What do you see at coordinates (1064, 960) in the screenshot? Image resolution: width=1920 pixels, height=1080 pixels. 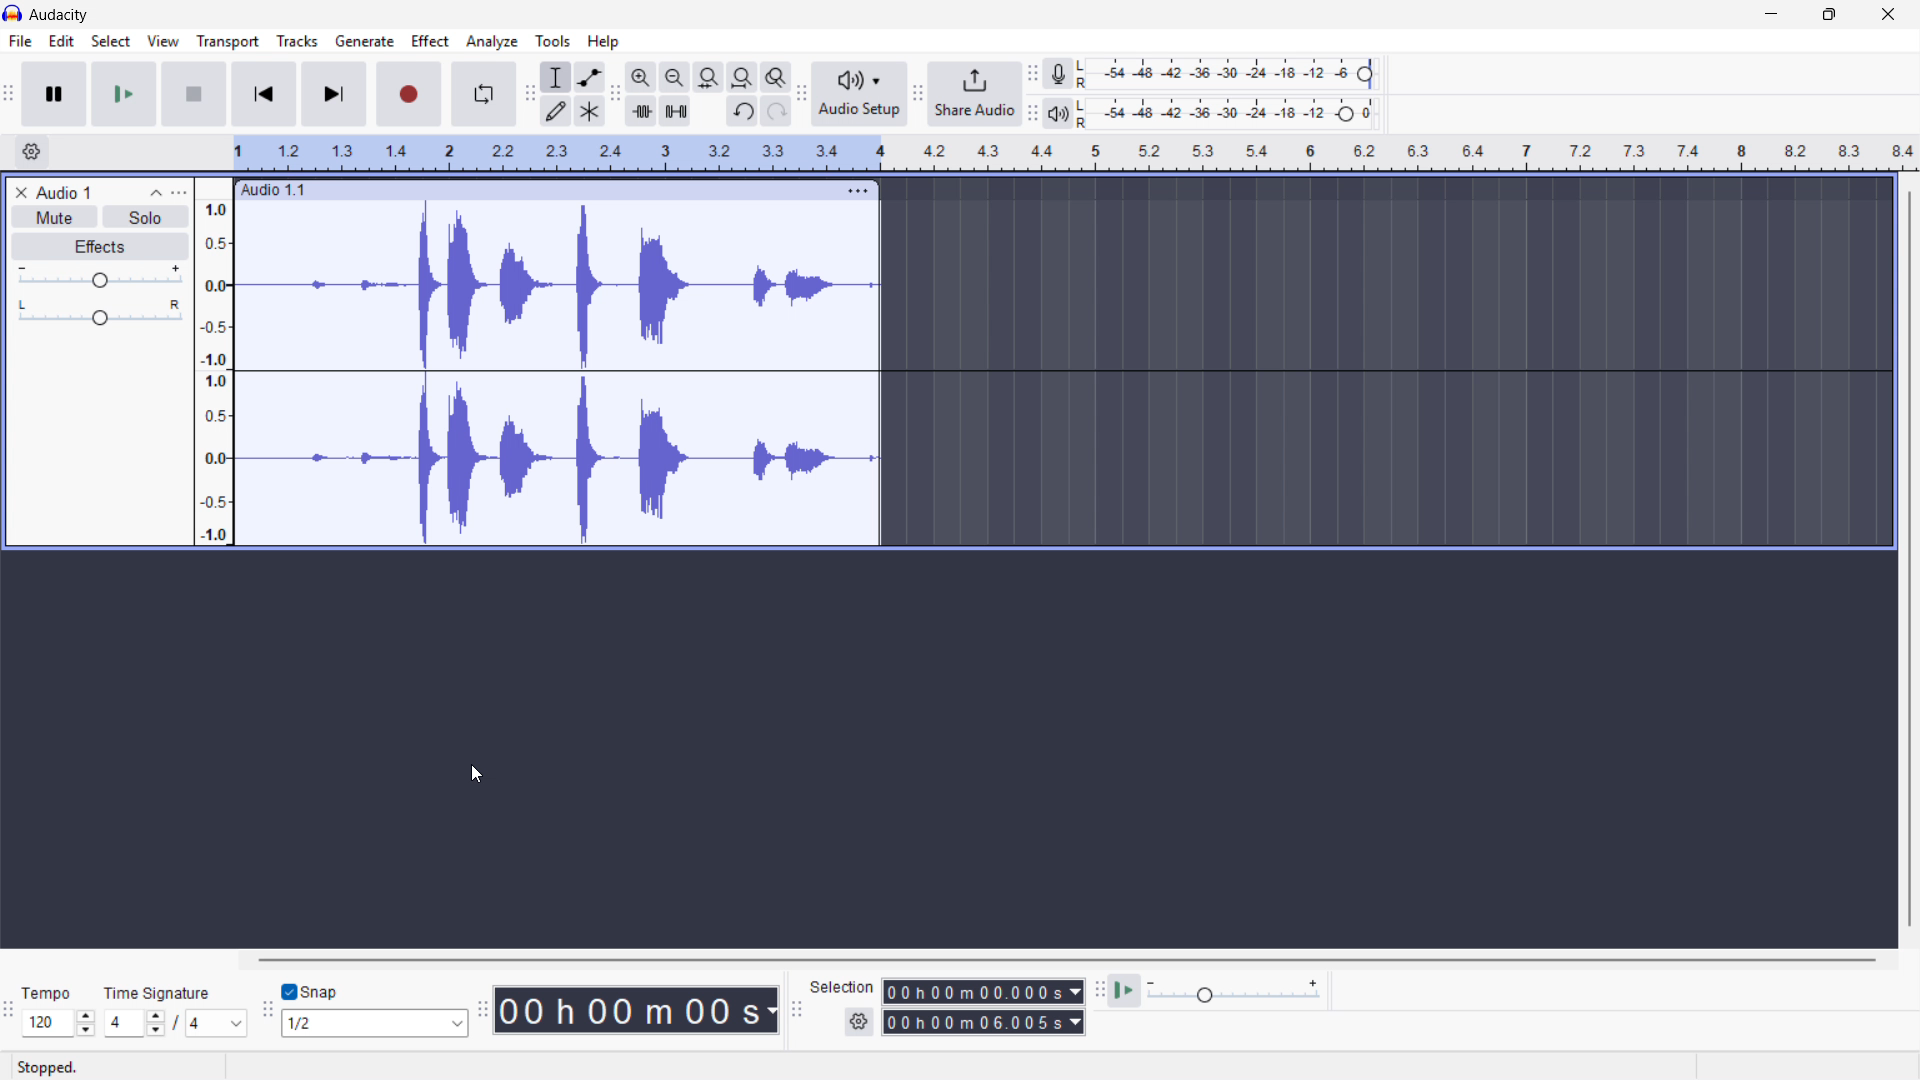 I see `Horizontal scroll bar` at bounding box center [1064, 960].